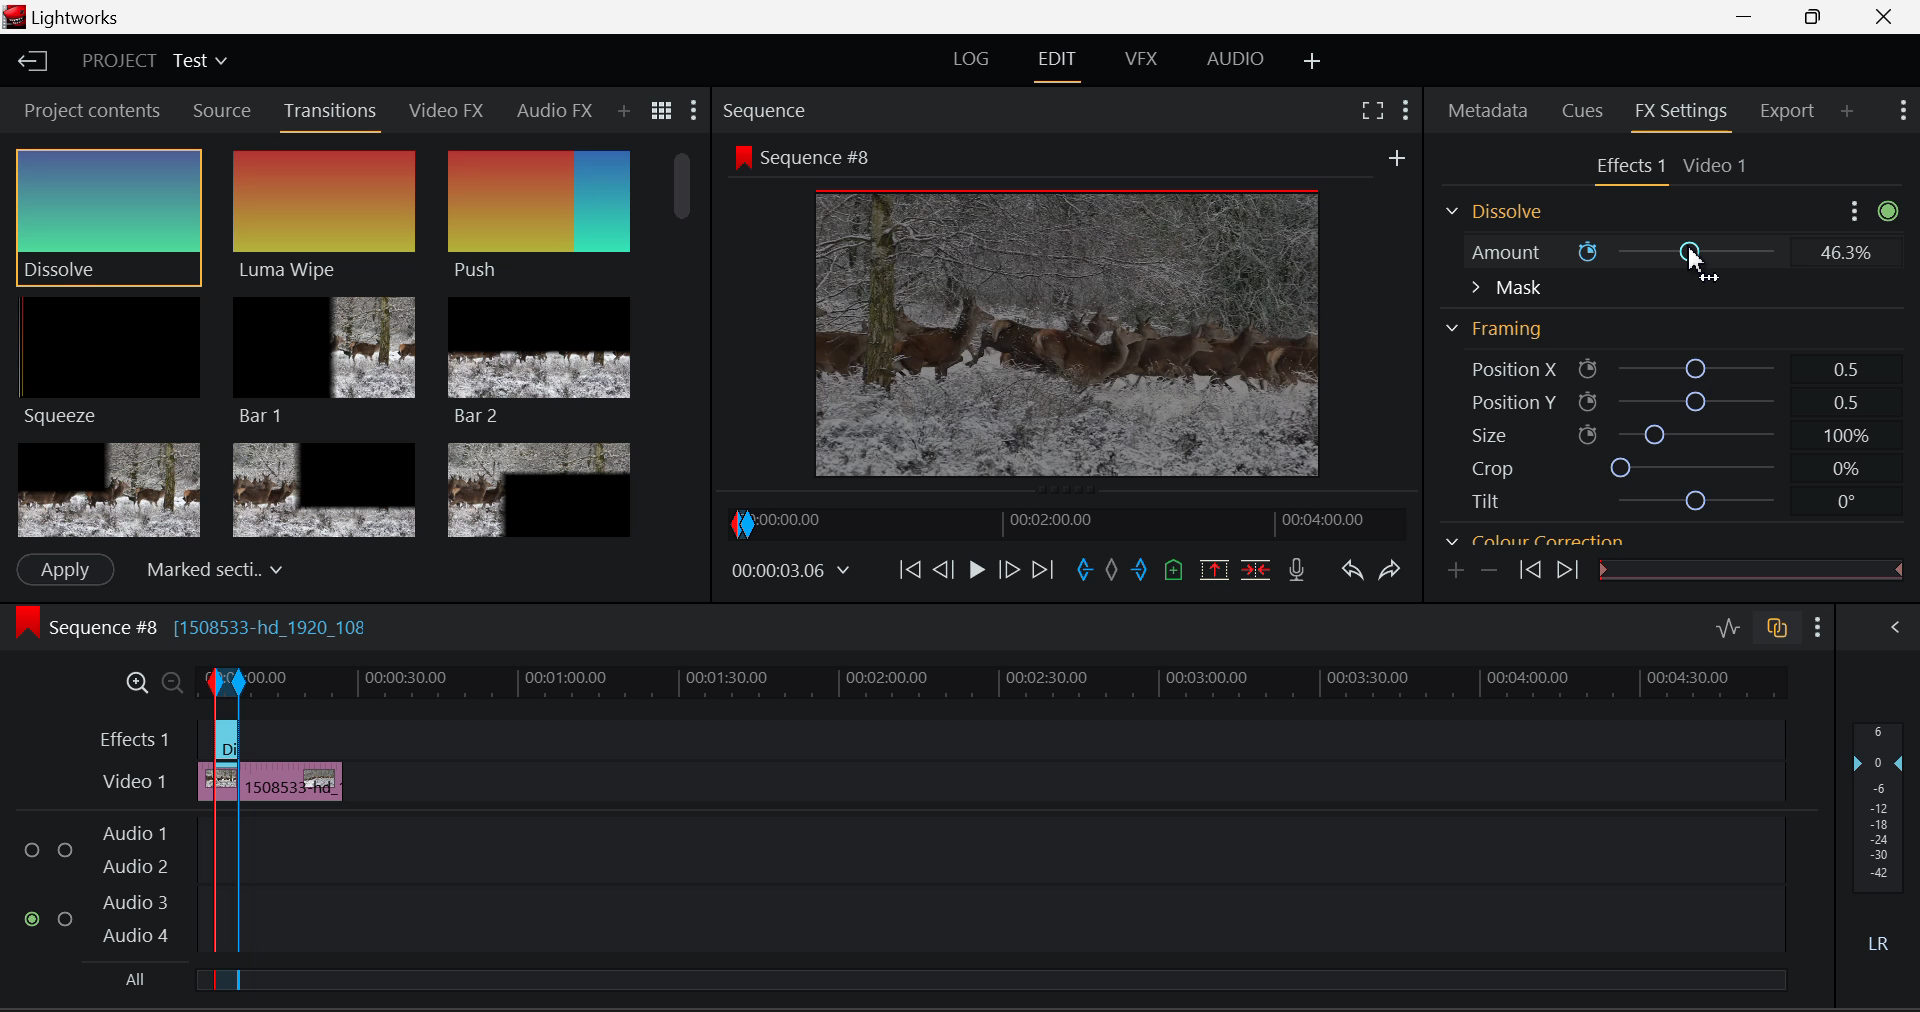 Image resolution: width=1920 pixels, height=1012 pixels. What do you see at coordinates (1063, 313) in the screenshot?
I see `Sequence #8 Preview Screen` at bounding box center [1063, 313].